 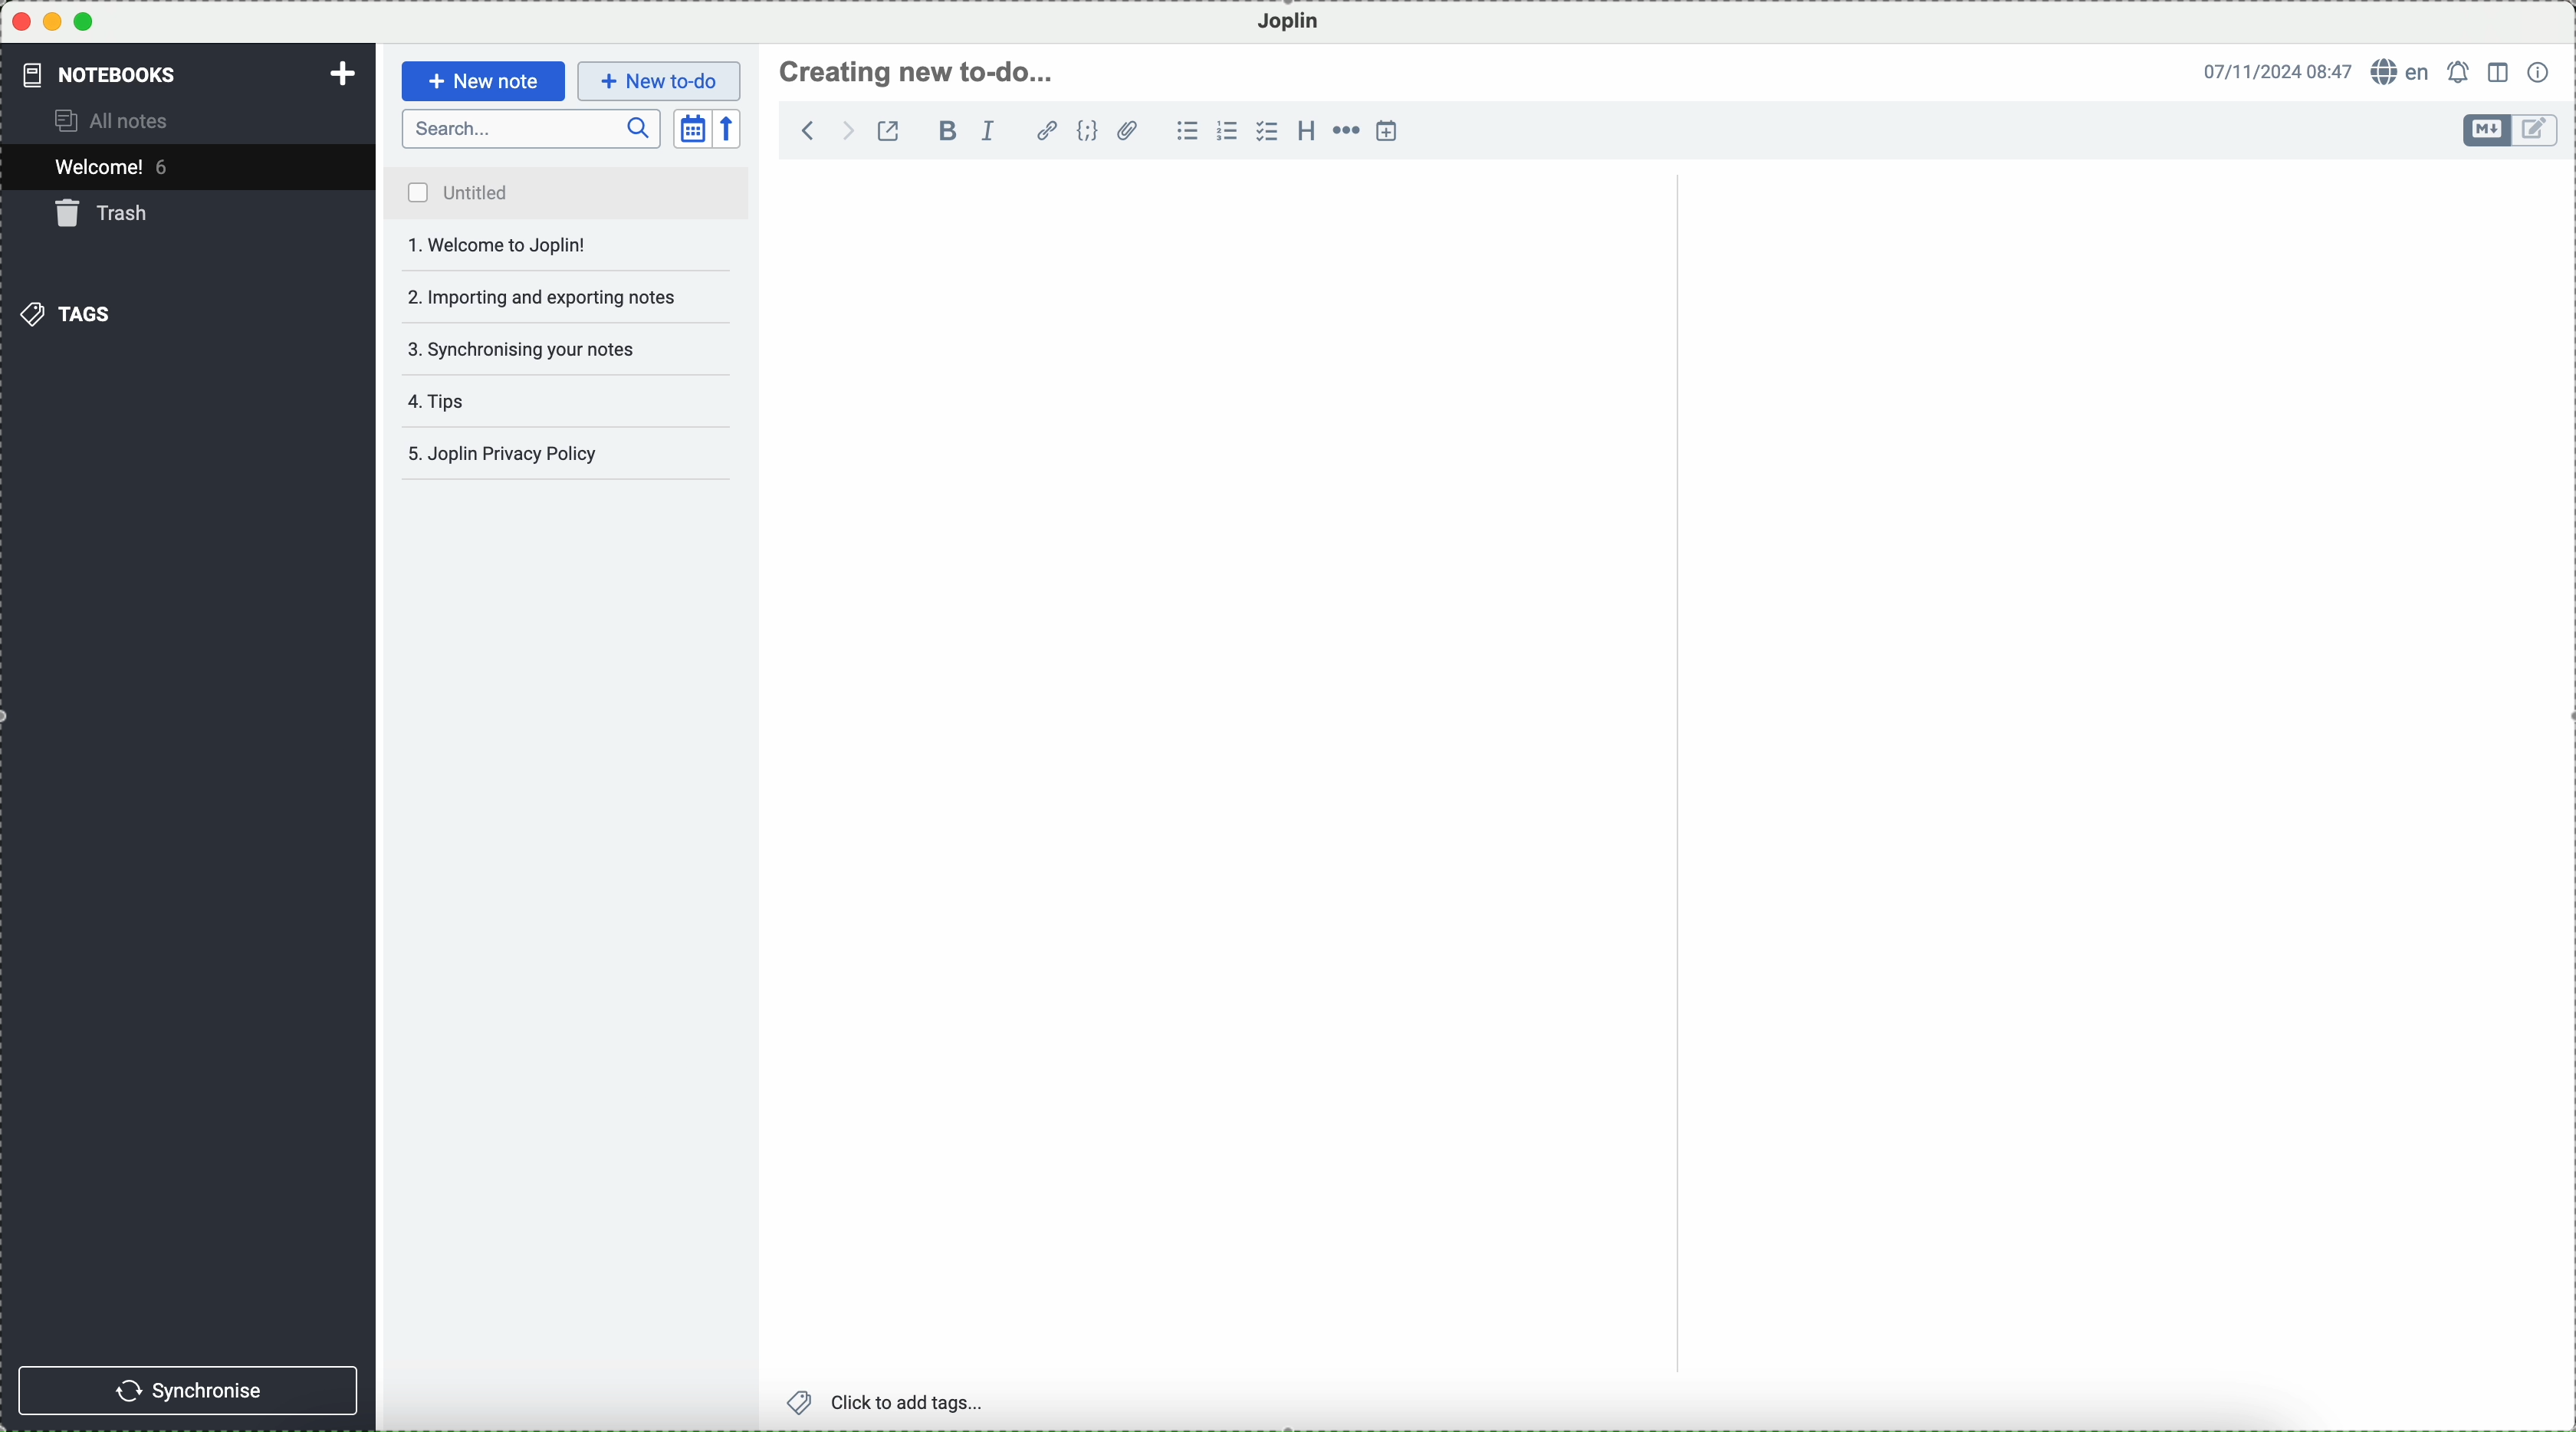 What do you see at coordinates (566, 246) in the screenshot?
I see `welcome to Joplin` at bounding box center [566, 246].